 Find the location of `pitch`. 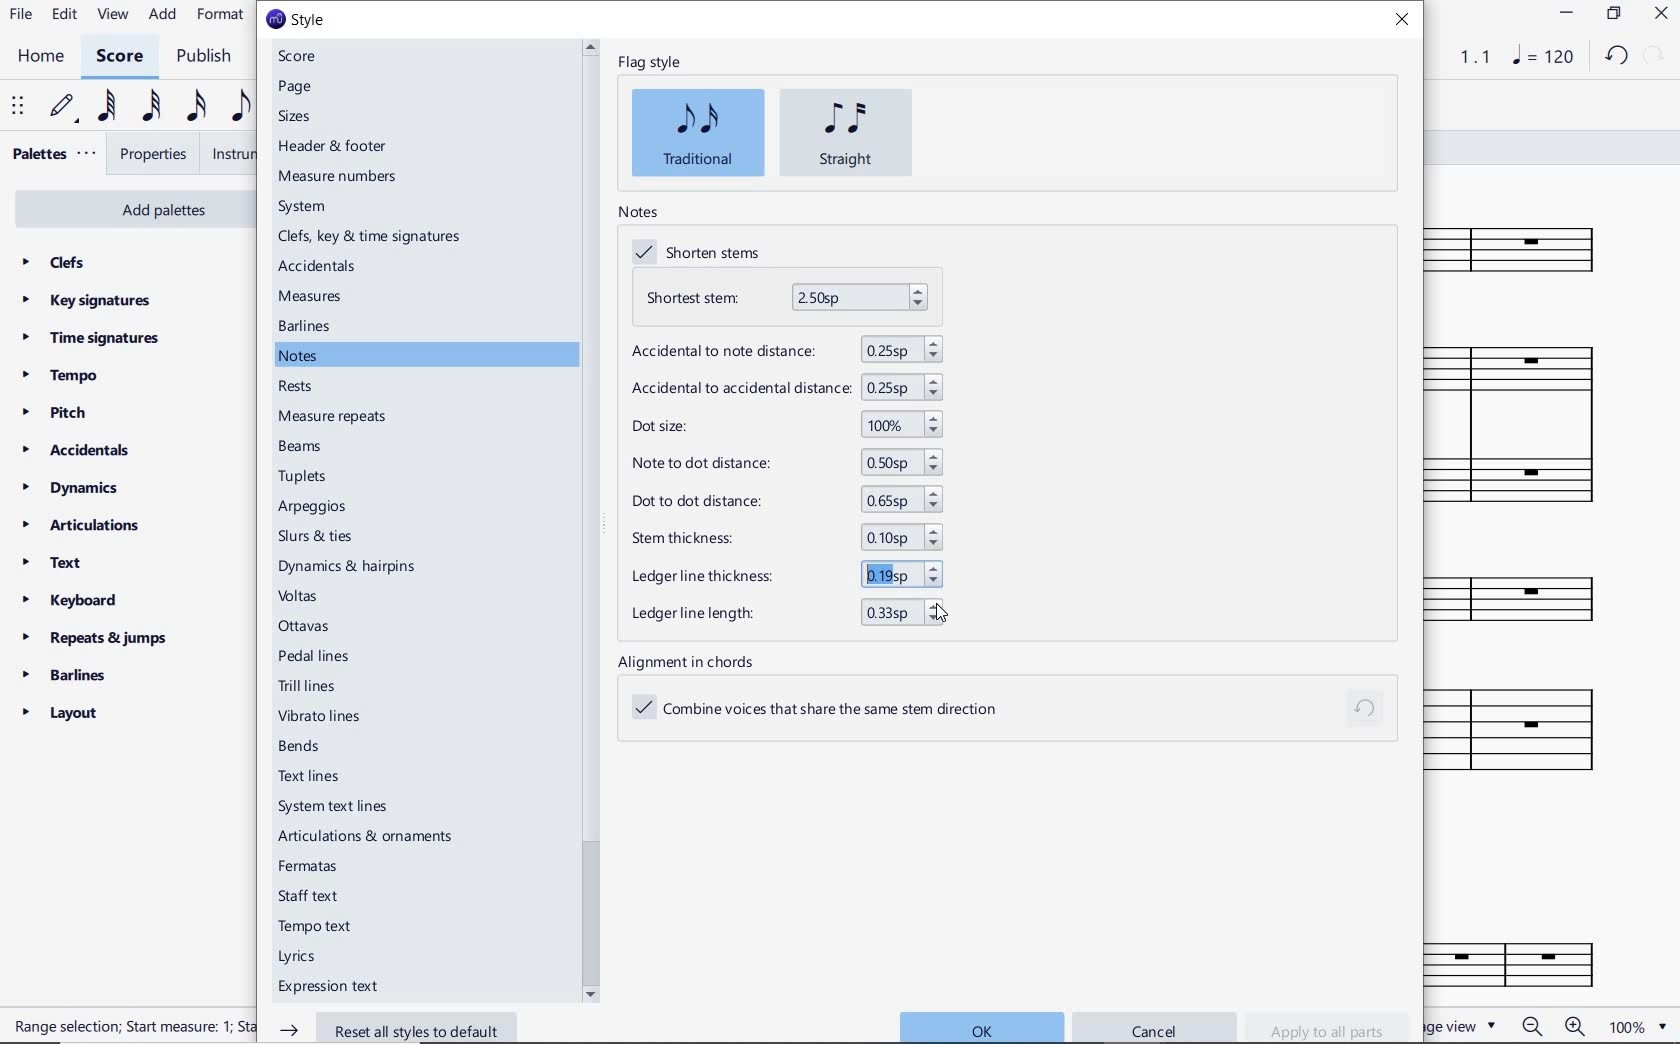

pitch is located at coordinates (55, 414).